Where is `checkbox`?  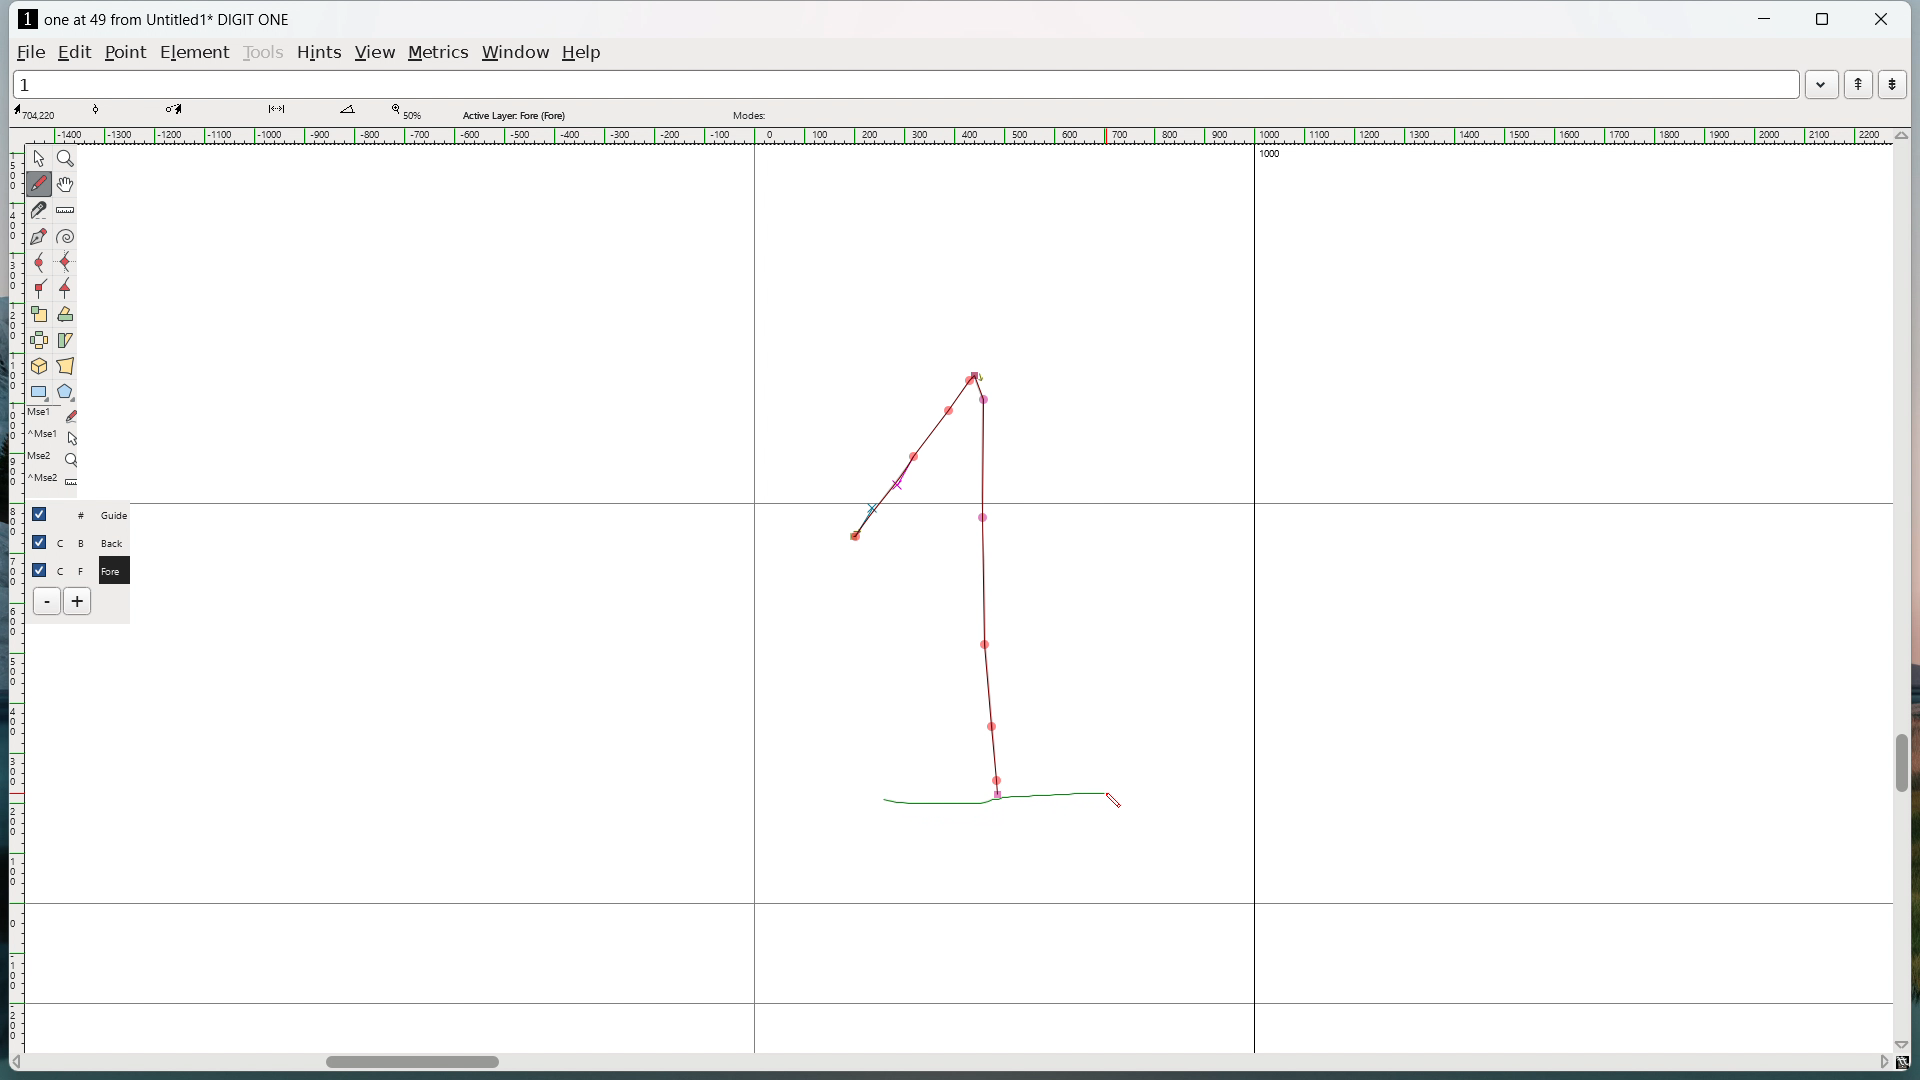 checkbox is located at coordinates (39, 542).